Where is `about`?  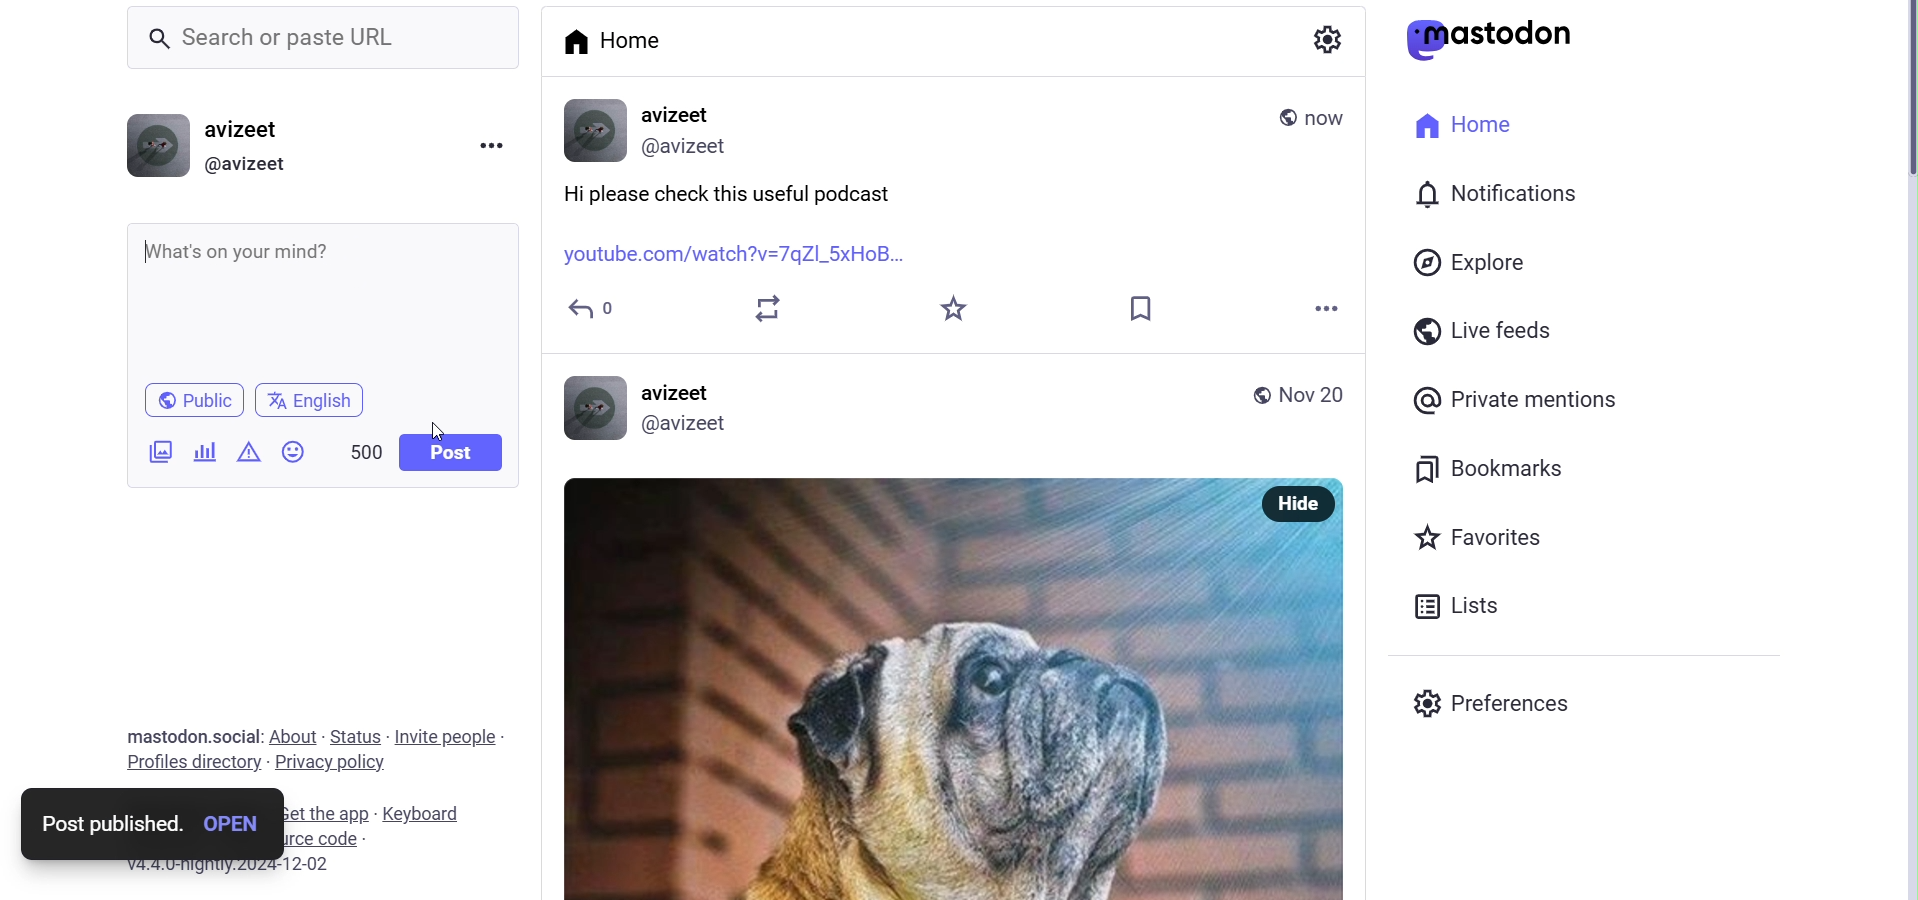 about is located at coordinates (292, 736).